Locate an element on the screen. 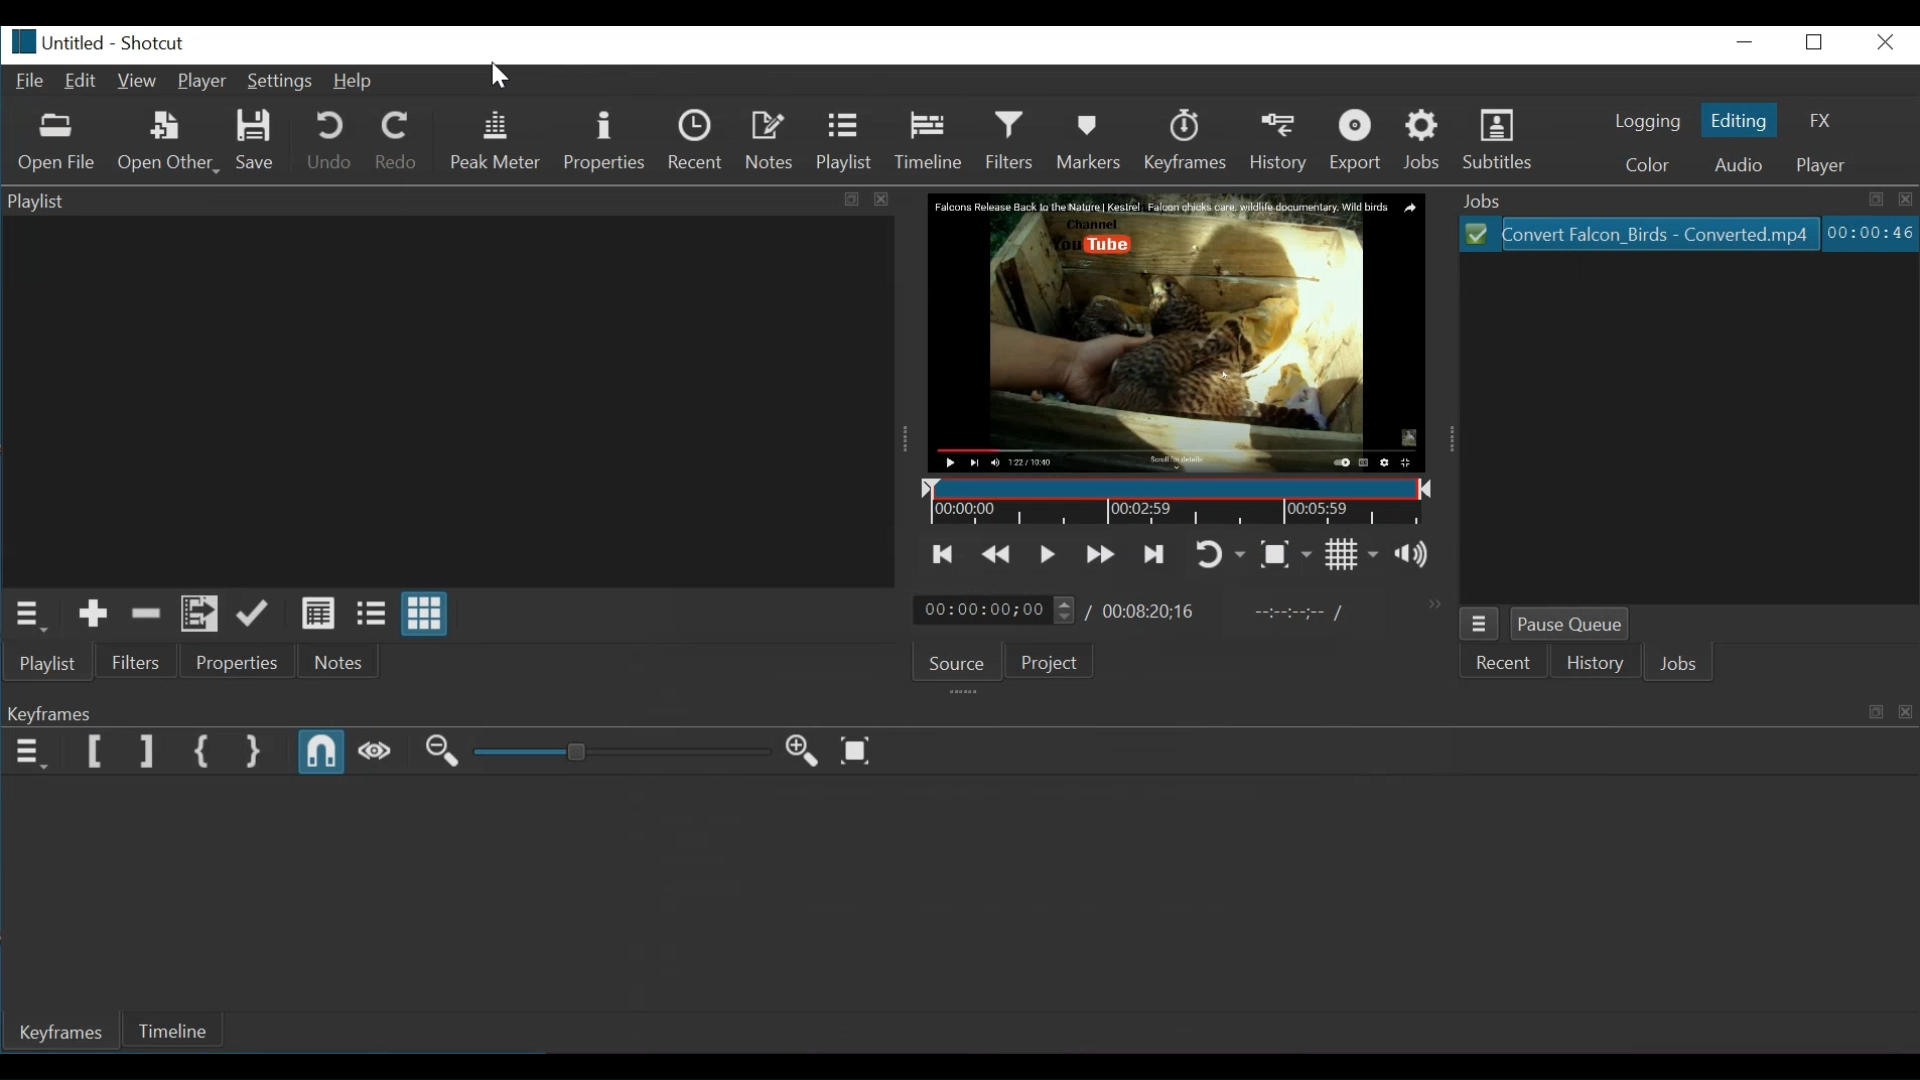 The height and width of the screenshot is (1080, 1920). File is located at coordinates (33, 82).